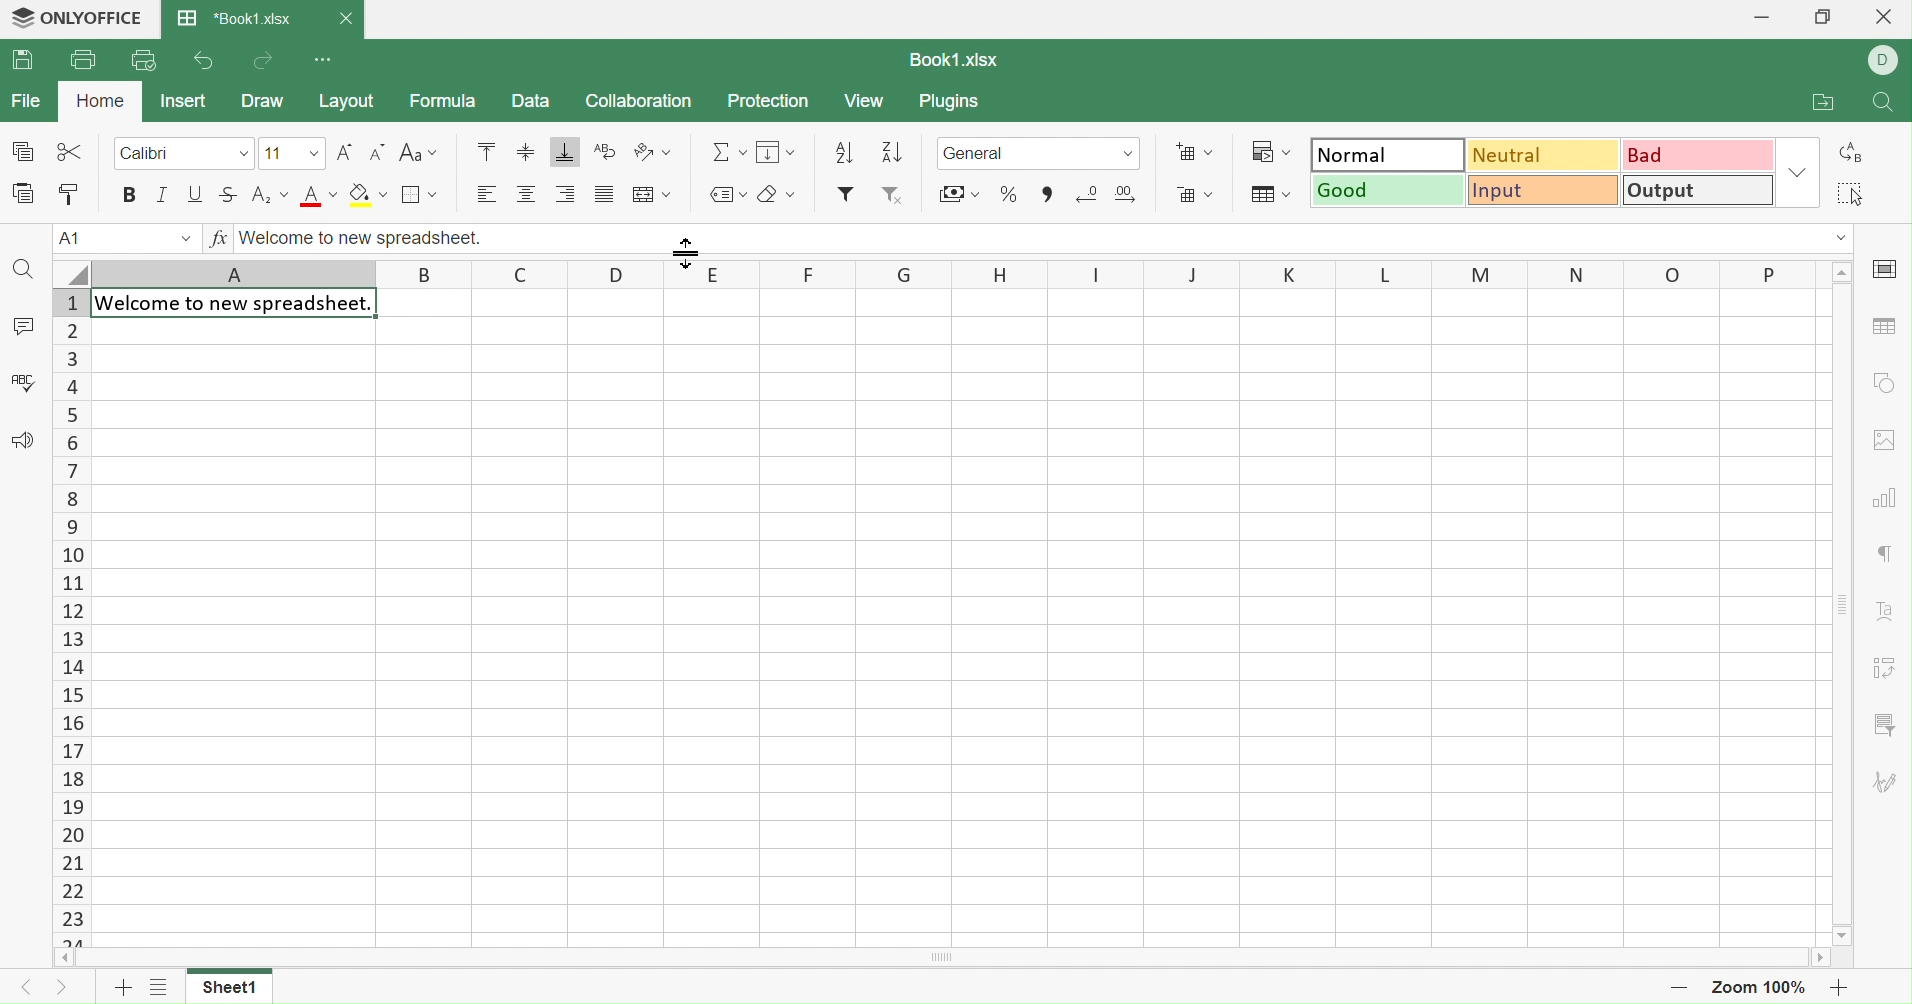  Describe the element at coordinates (484, 151) in the screenshot. I see `Align Top` at that location.